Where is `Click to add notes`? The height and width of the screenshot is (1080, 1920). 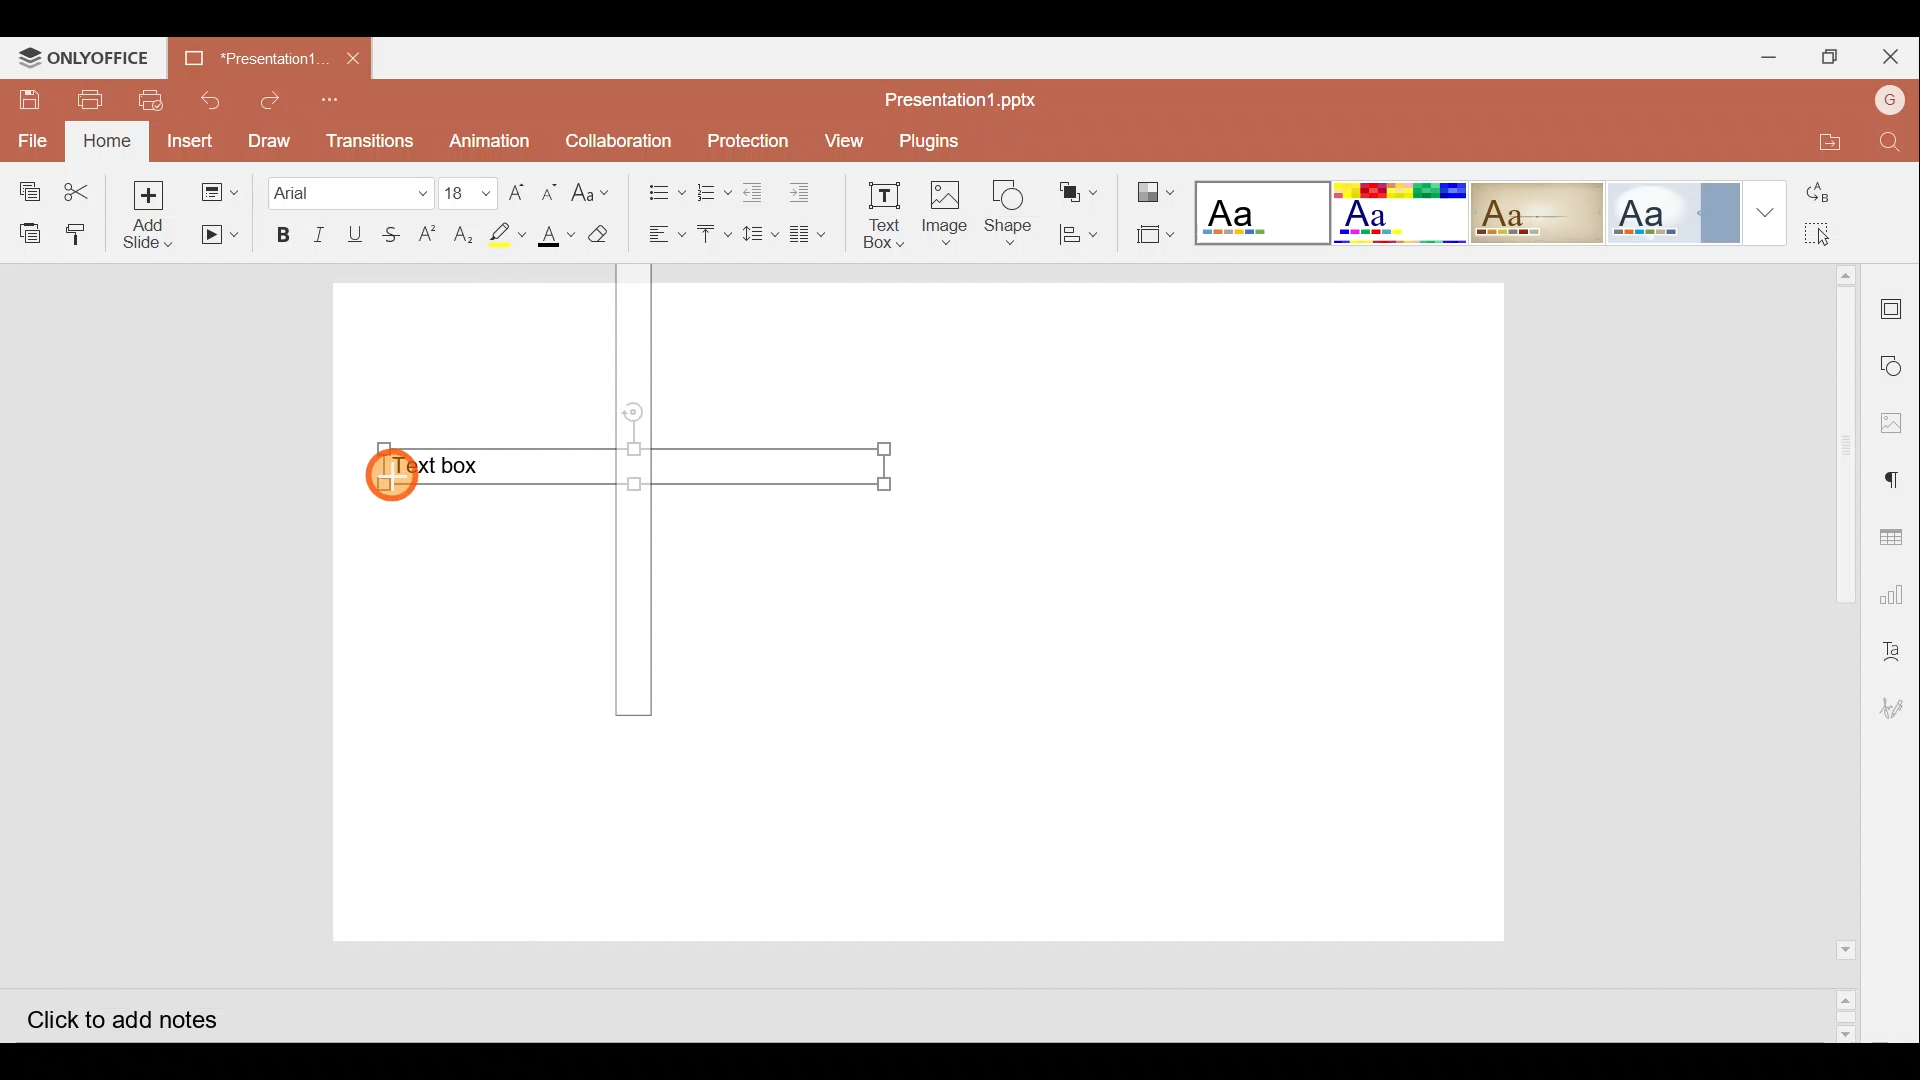 Click to add notes is located at coordinates (139, 1016).